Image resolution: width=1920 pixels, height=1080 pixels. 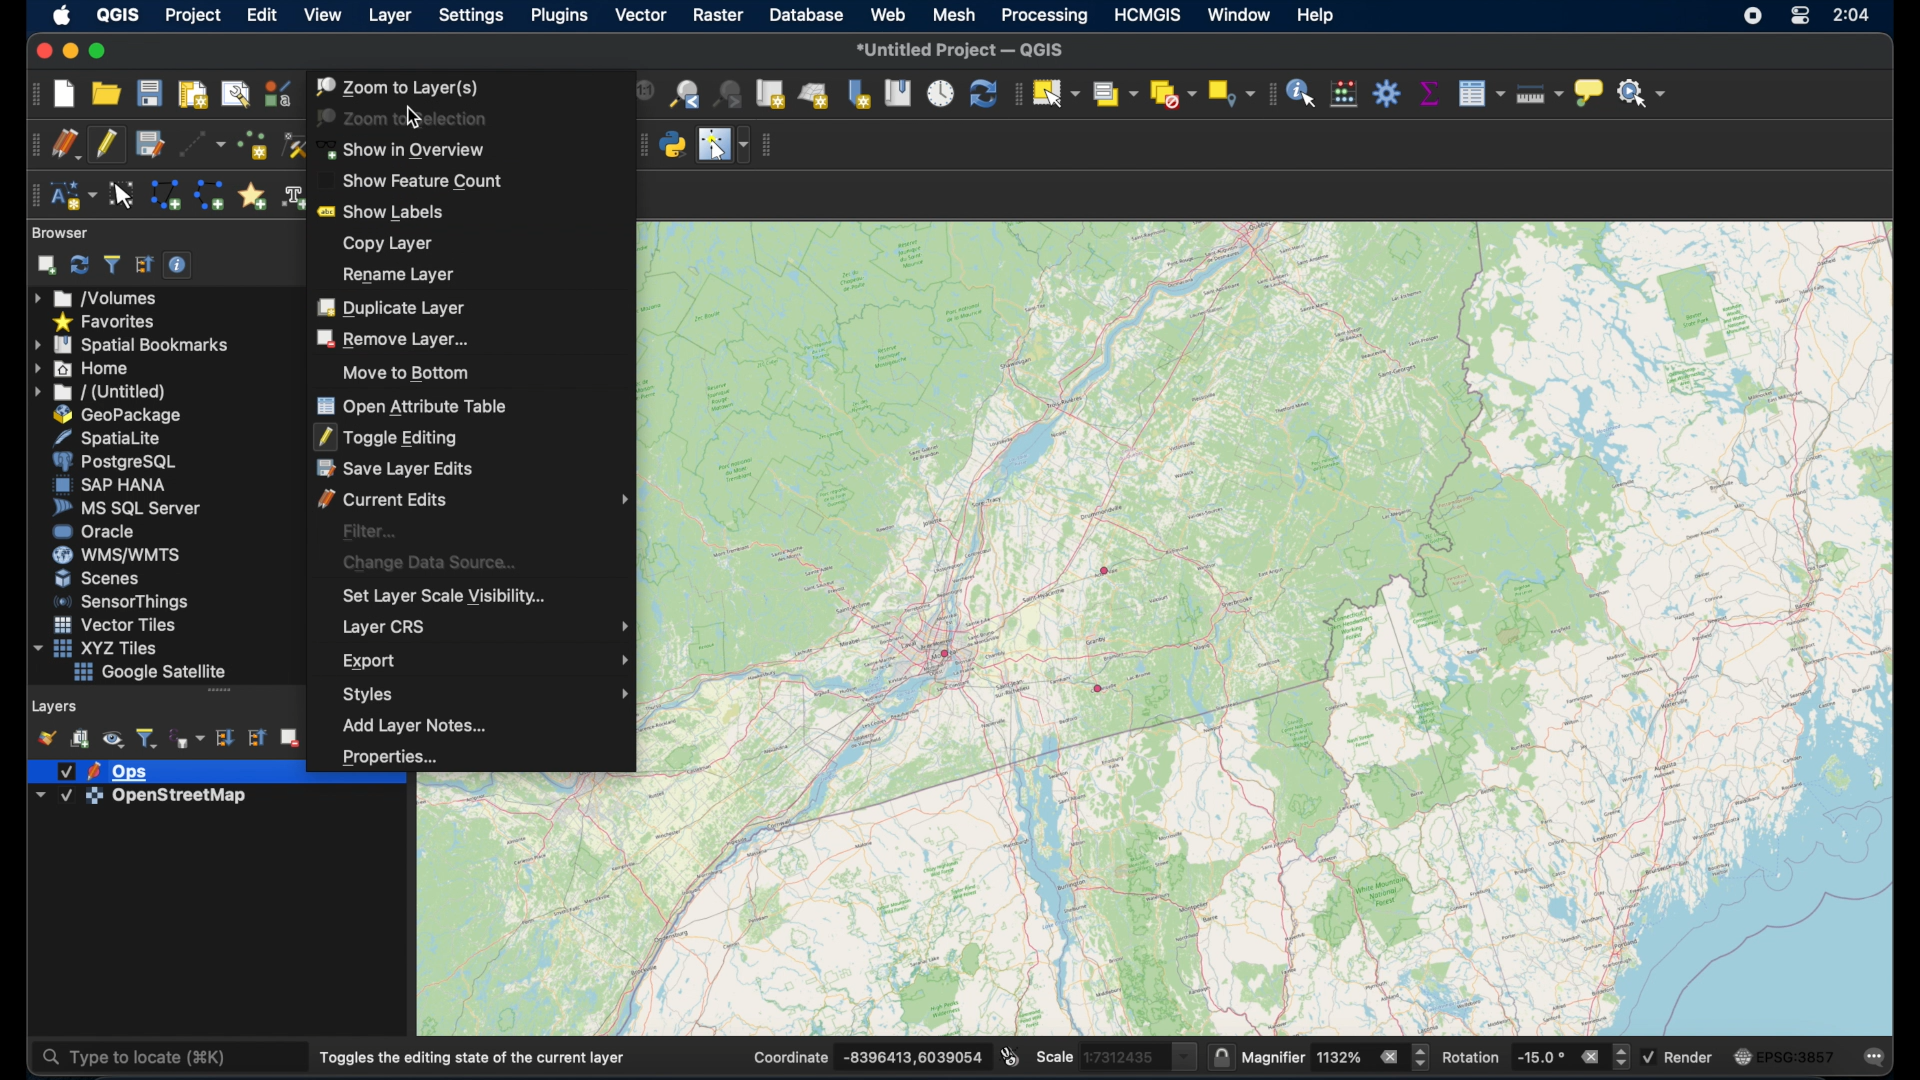 I want to click on rotation, so click(x=1537, y=1058).